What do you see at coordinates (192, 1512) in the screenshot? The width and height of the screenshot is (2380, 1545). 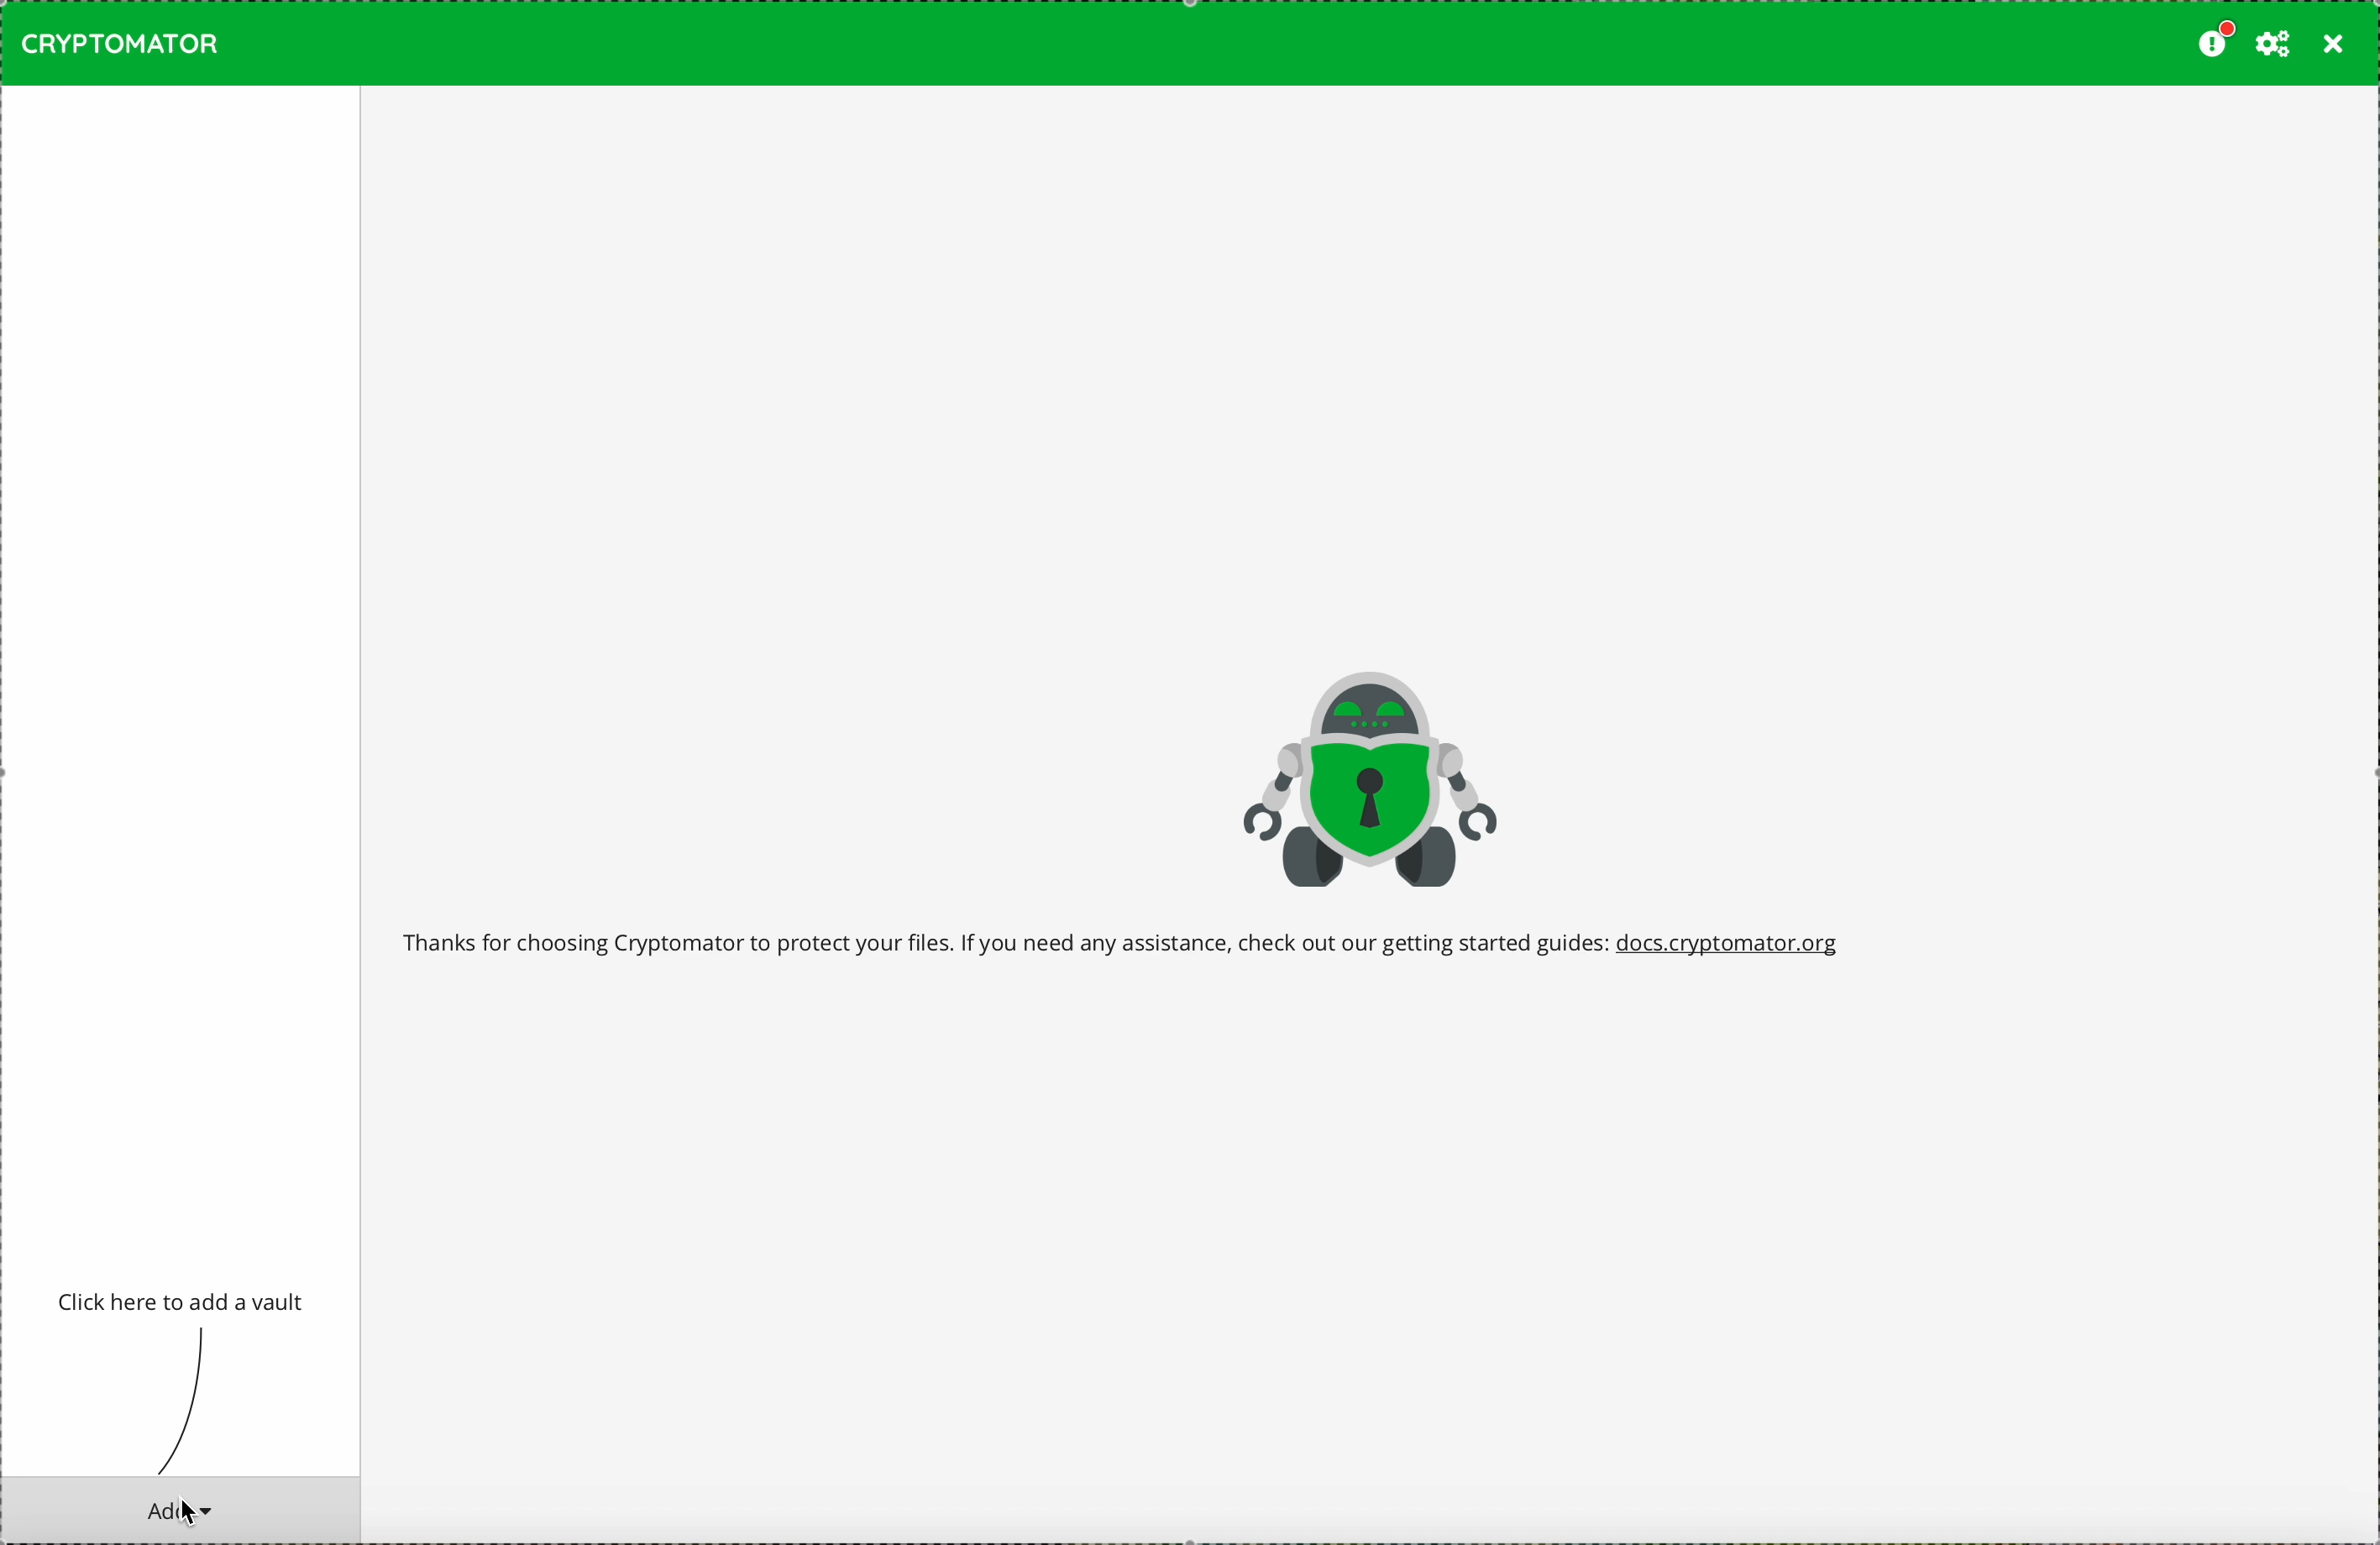 I see `mouse pointer` at bounding box center [192, 1512].